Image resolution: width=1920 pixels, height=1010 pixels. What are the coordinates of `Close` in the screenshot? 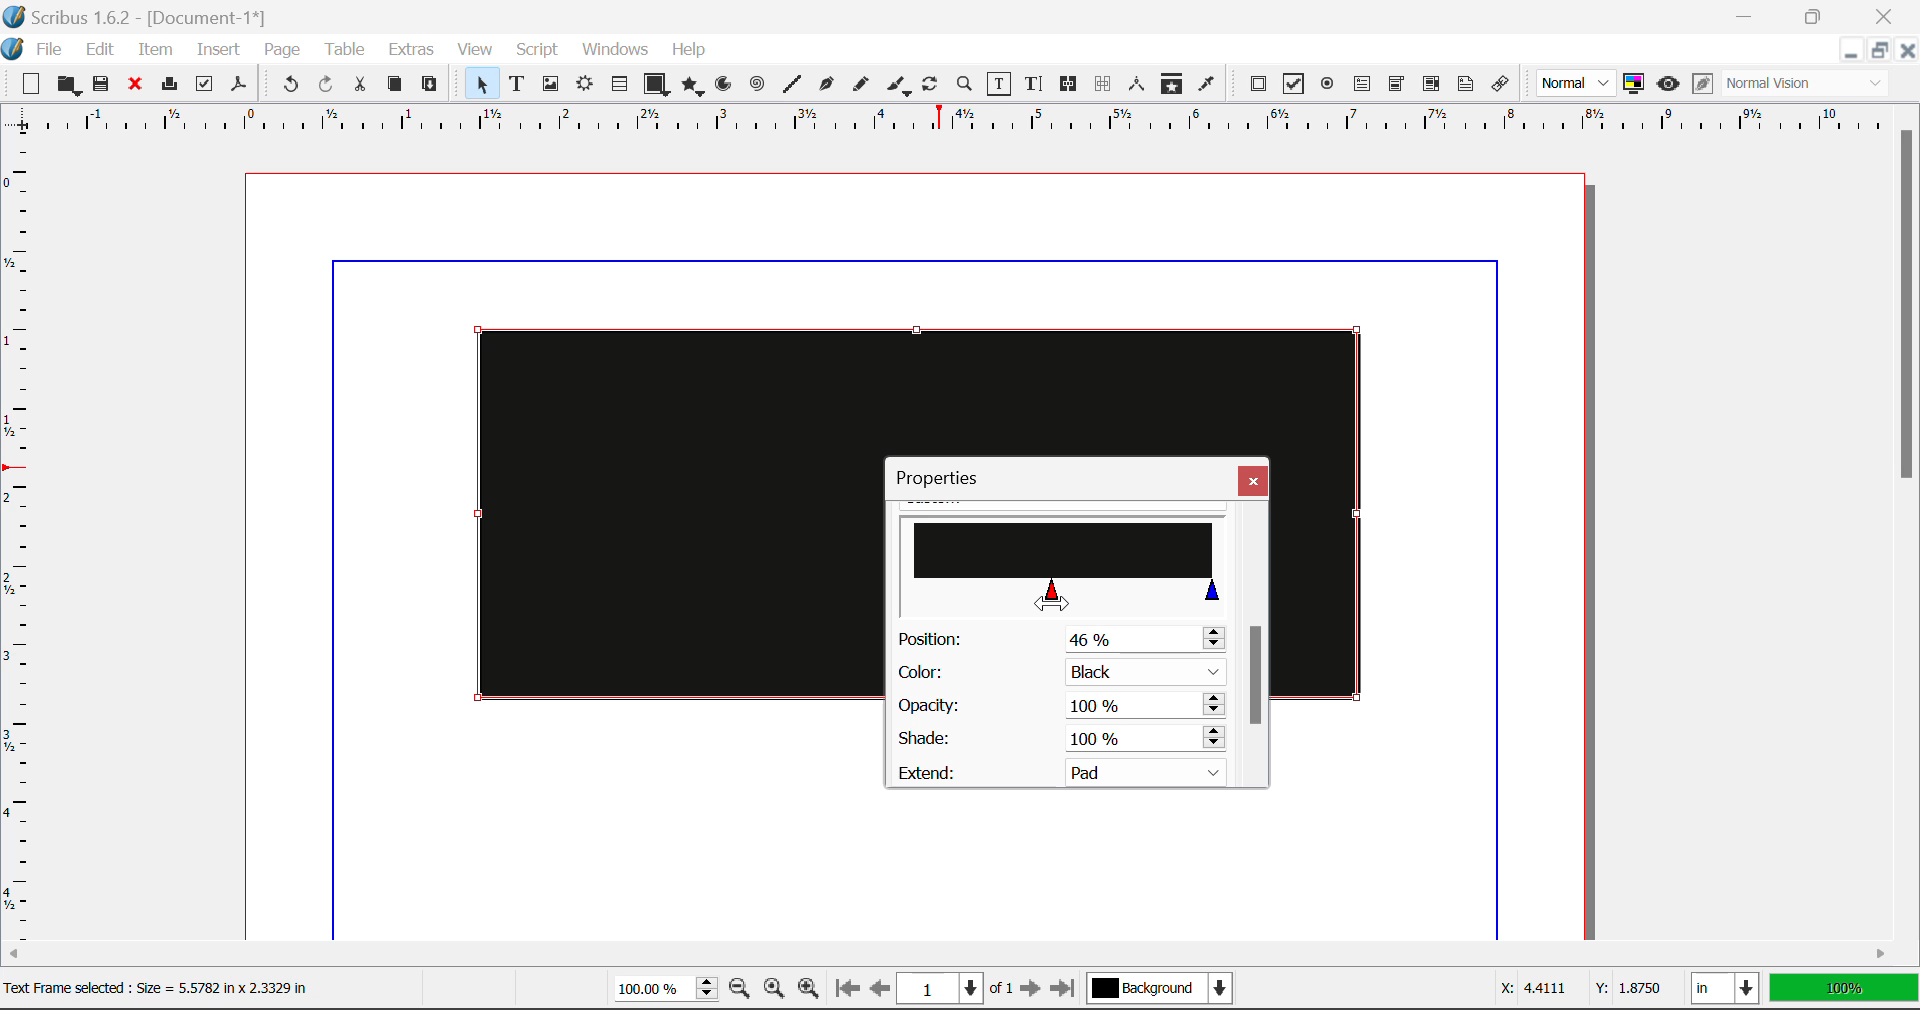 It's located at (1253, 480).